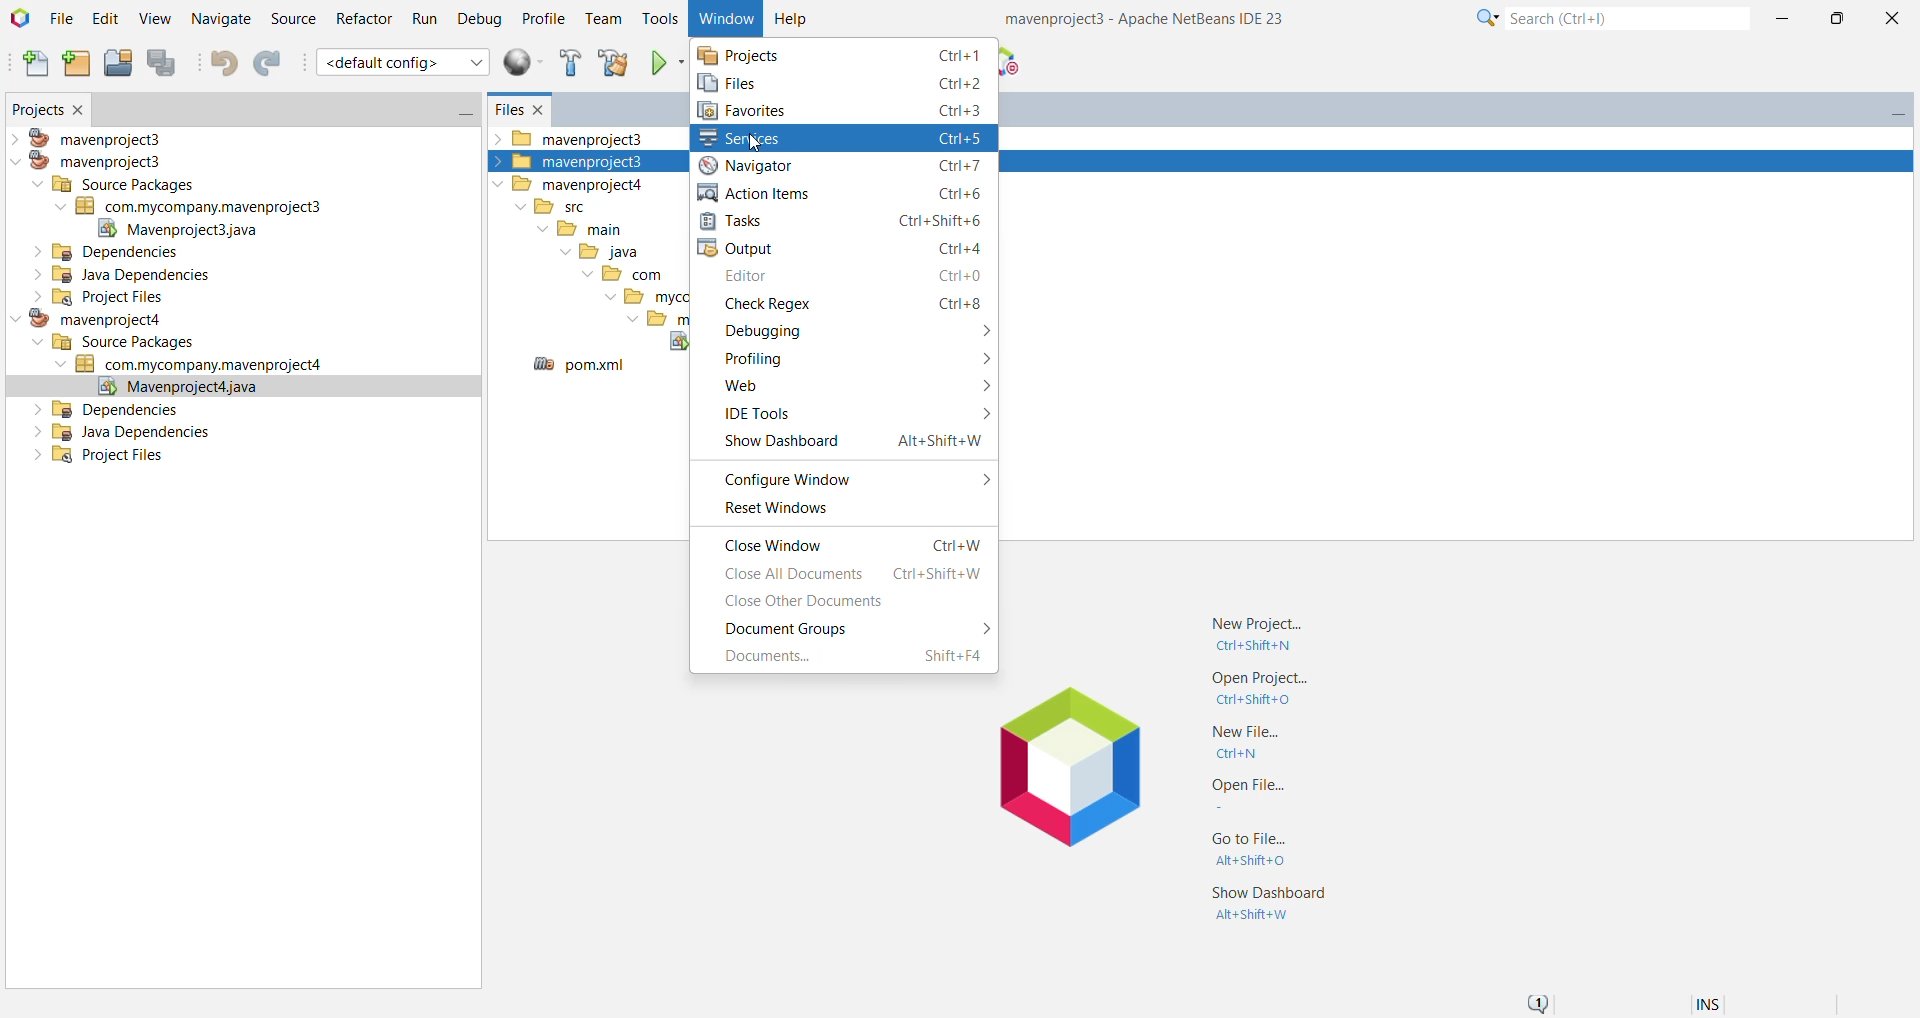 The width and height of the screenshot is (1920, 1018). I want to click on IDE Tools, so click(851, 414).